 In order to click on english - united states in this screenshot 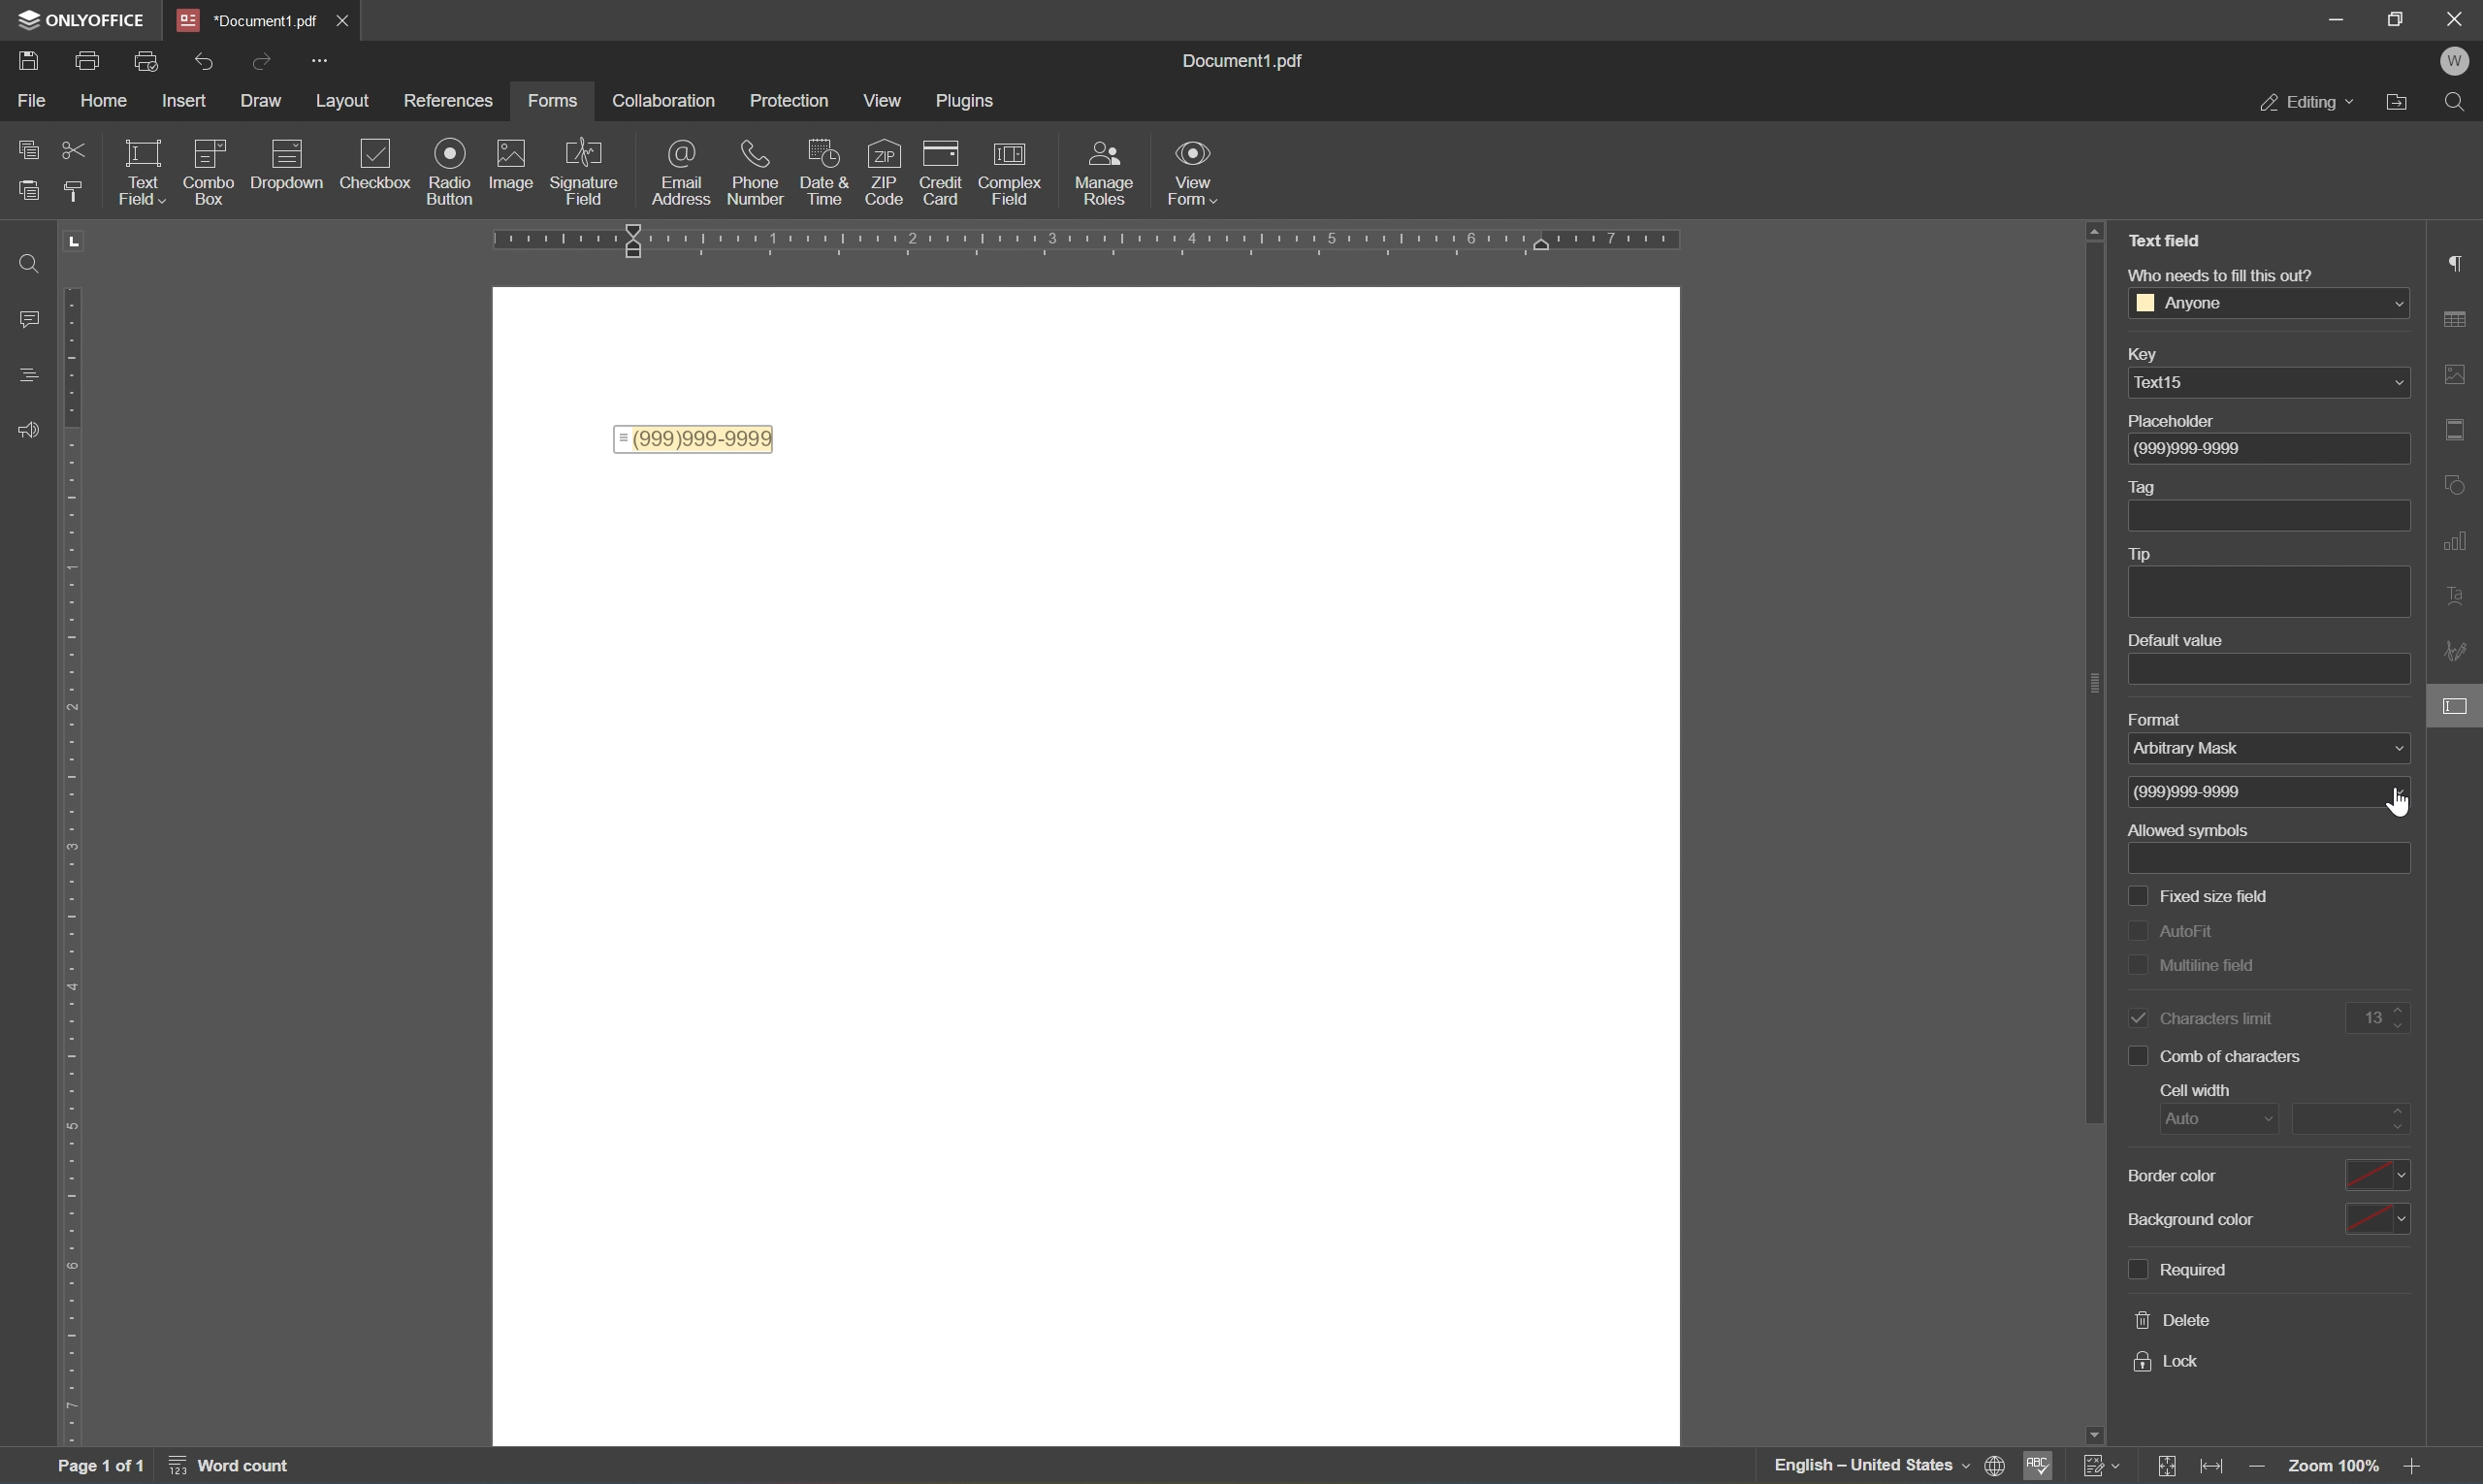, I will do `click(1868, 1467)`.